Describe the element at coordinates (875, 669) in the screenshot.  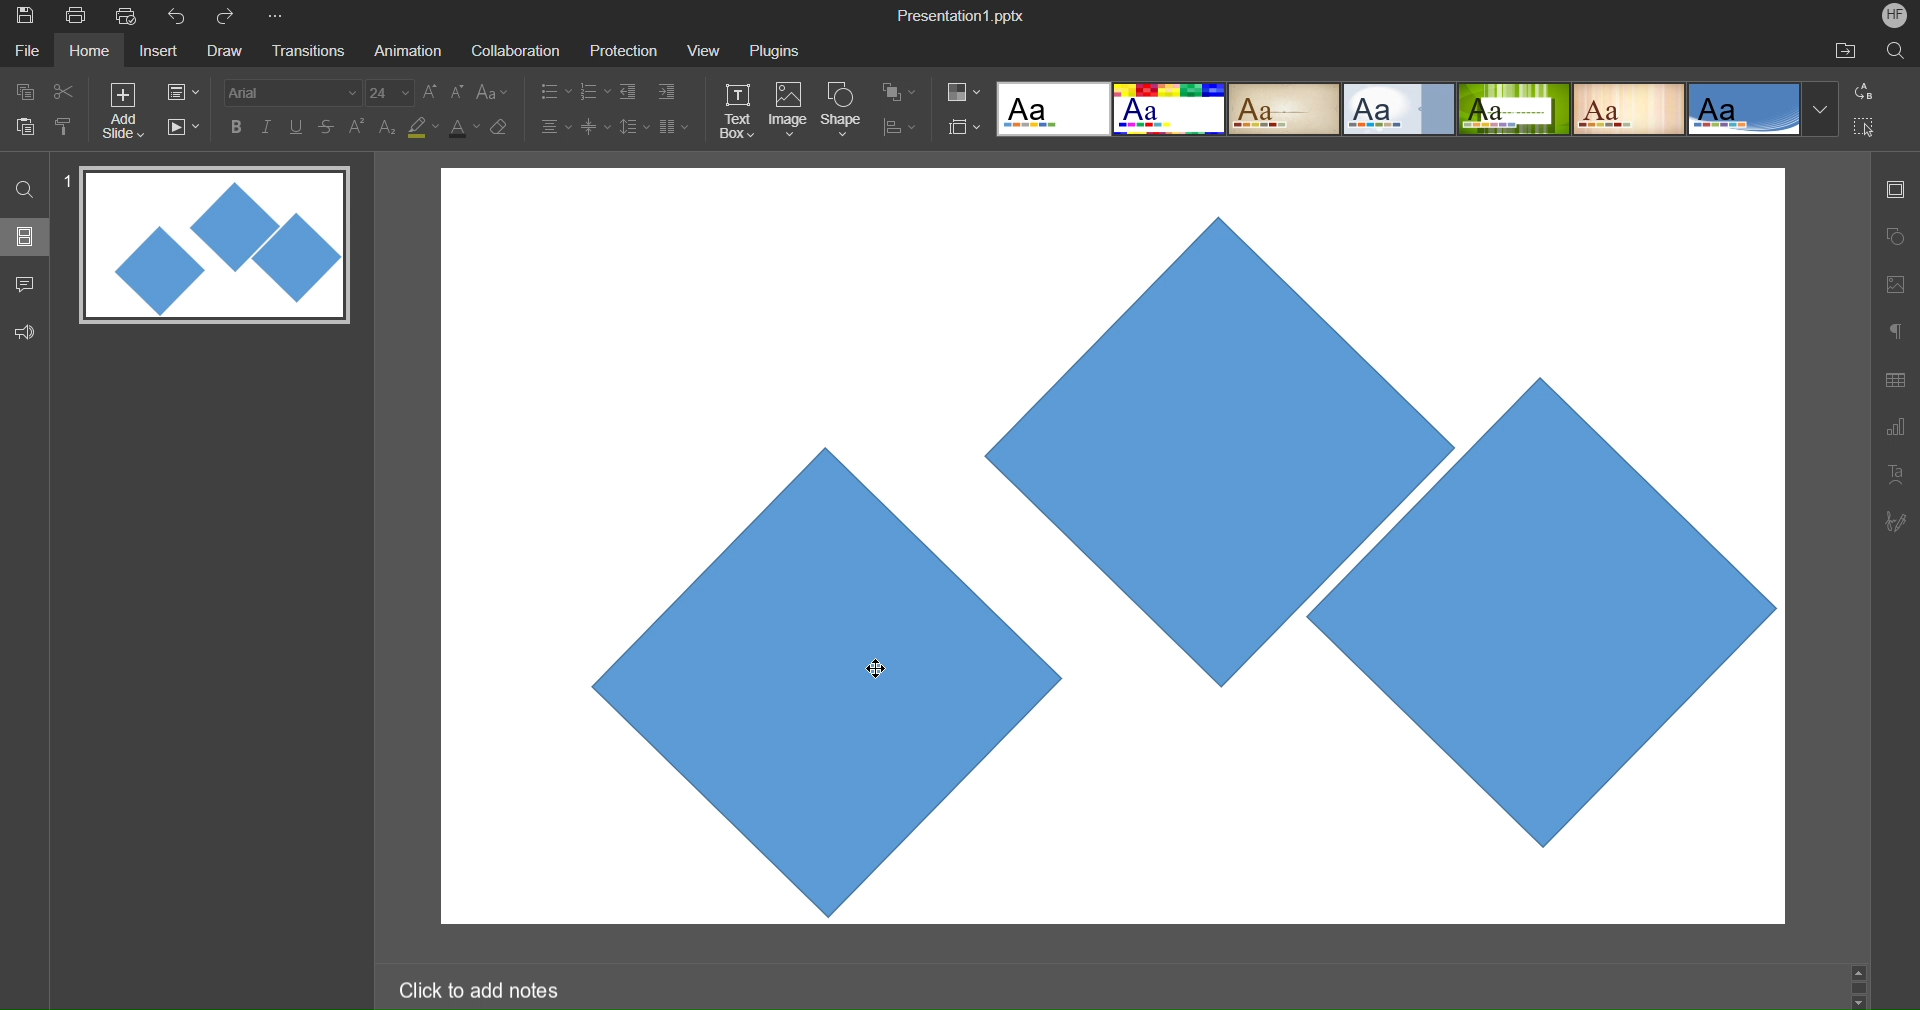
I see `Cursor` at that location.